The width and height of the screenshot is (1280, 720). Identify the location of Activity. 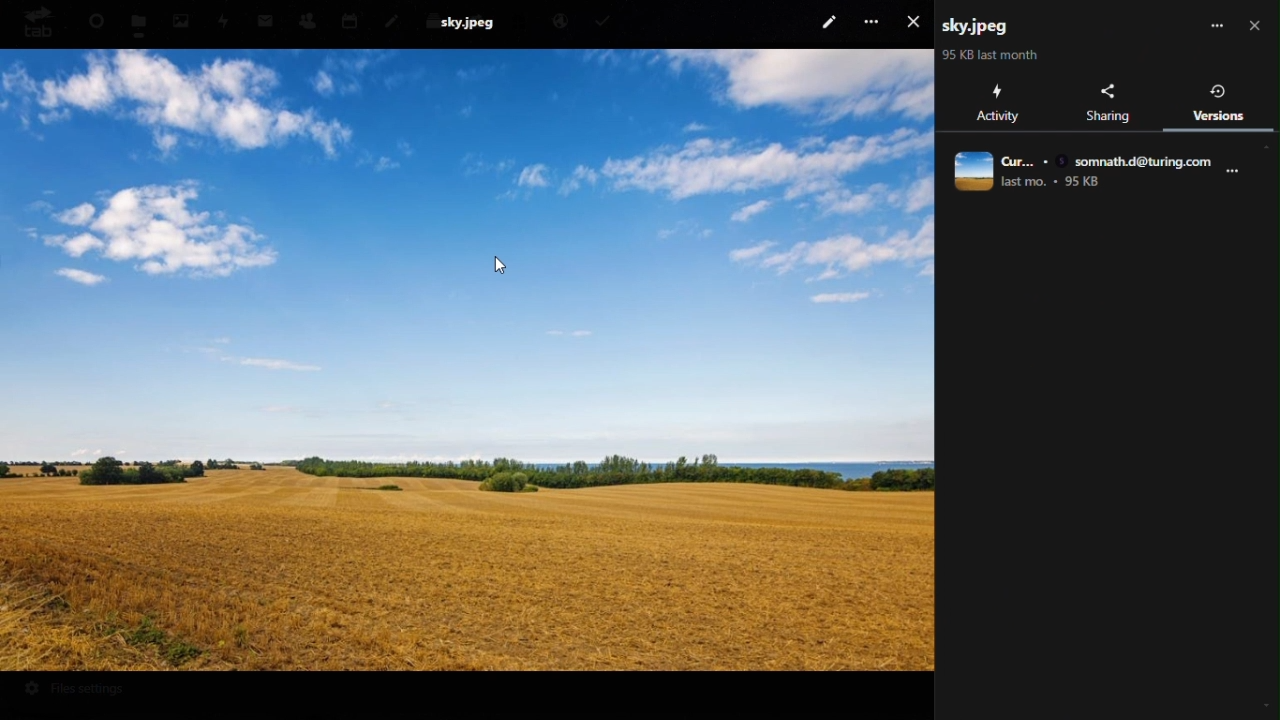
(995, 103).